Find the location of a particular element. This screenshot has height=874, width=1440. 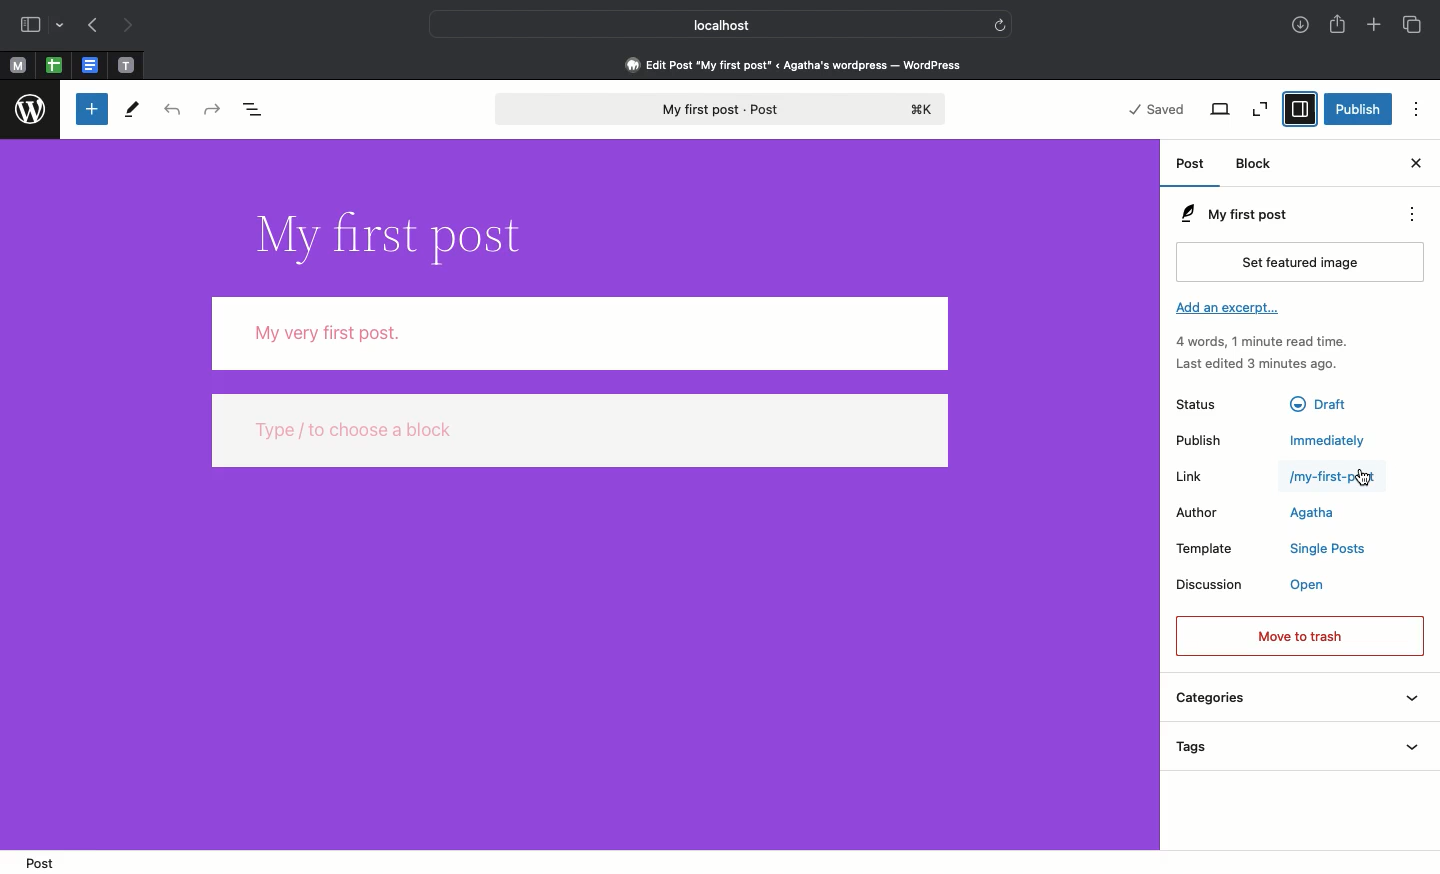

View is located at coordinates (1219, 111).